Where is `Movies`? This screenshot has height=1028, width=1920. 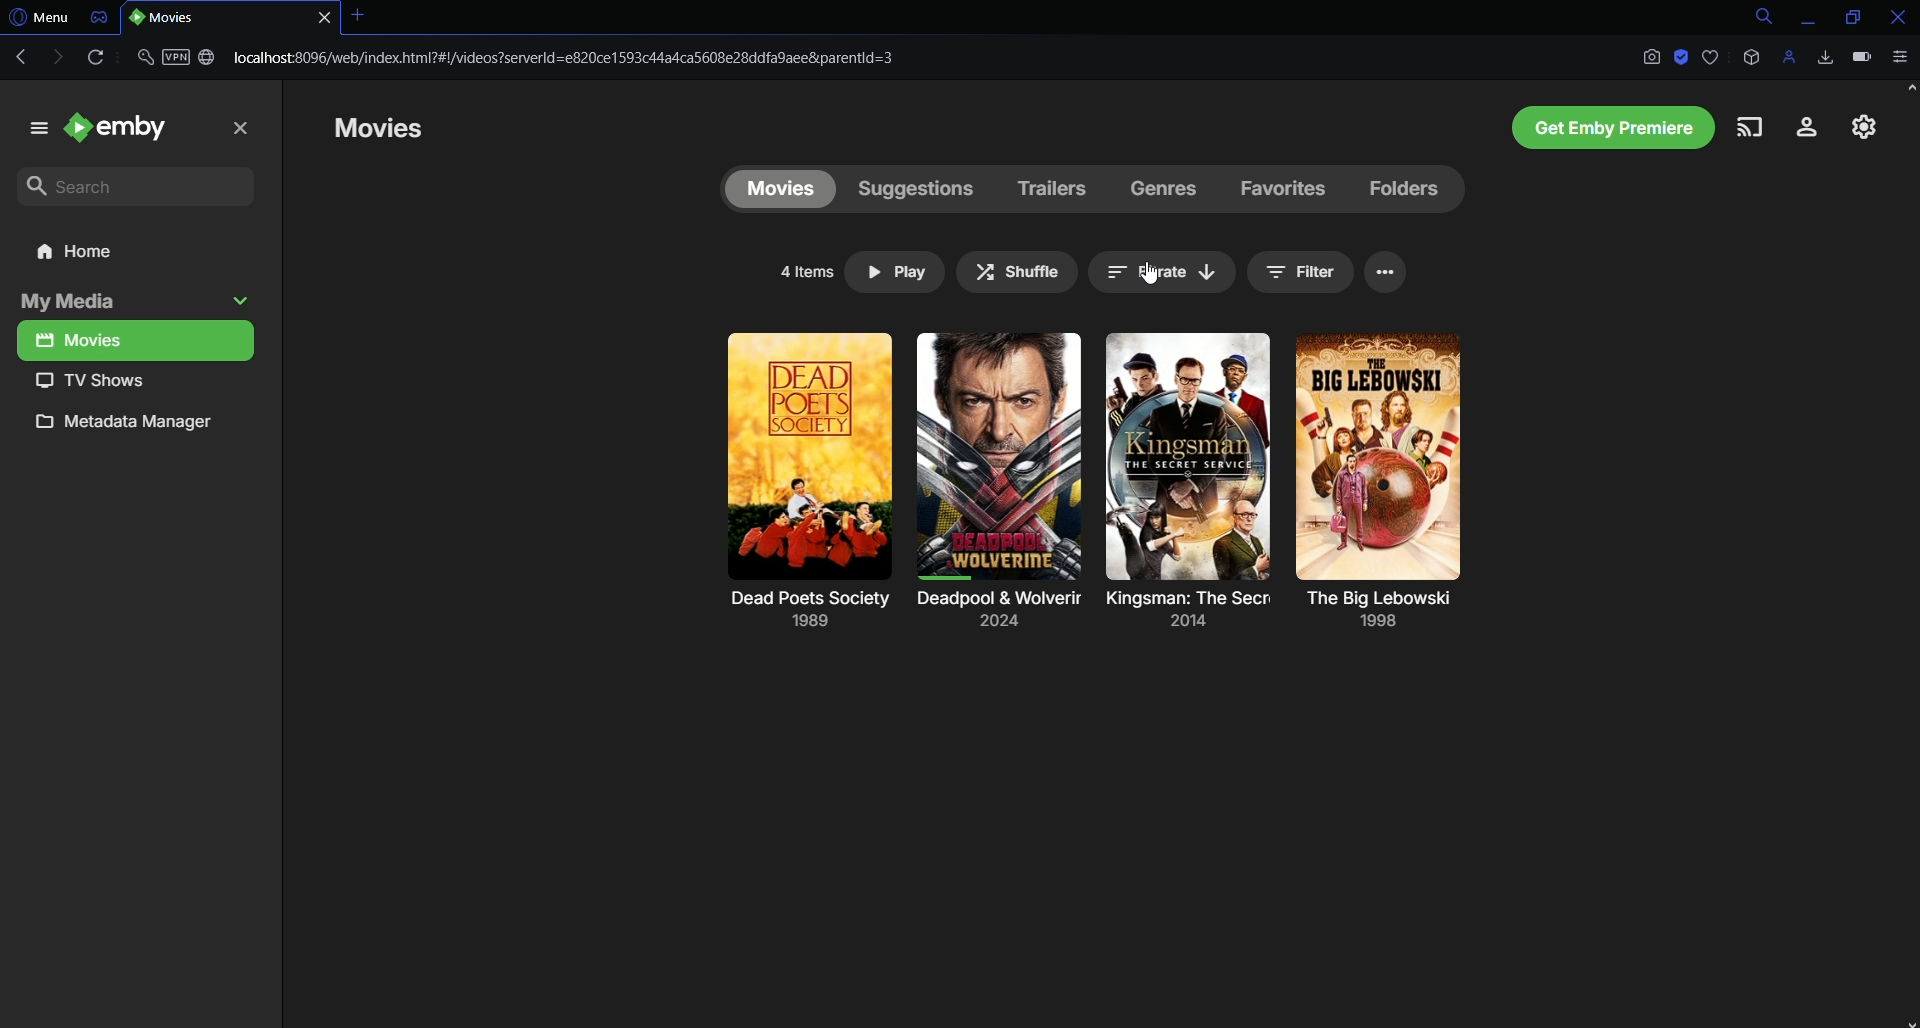
Movies is located at coordinates (774, 190).